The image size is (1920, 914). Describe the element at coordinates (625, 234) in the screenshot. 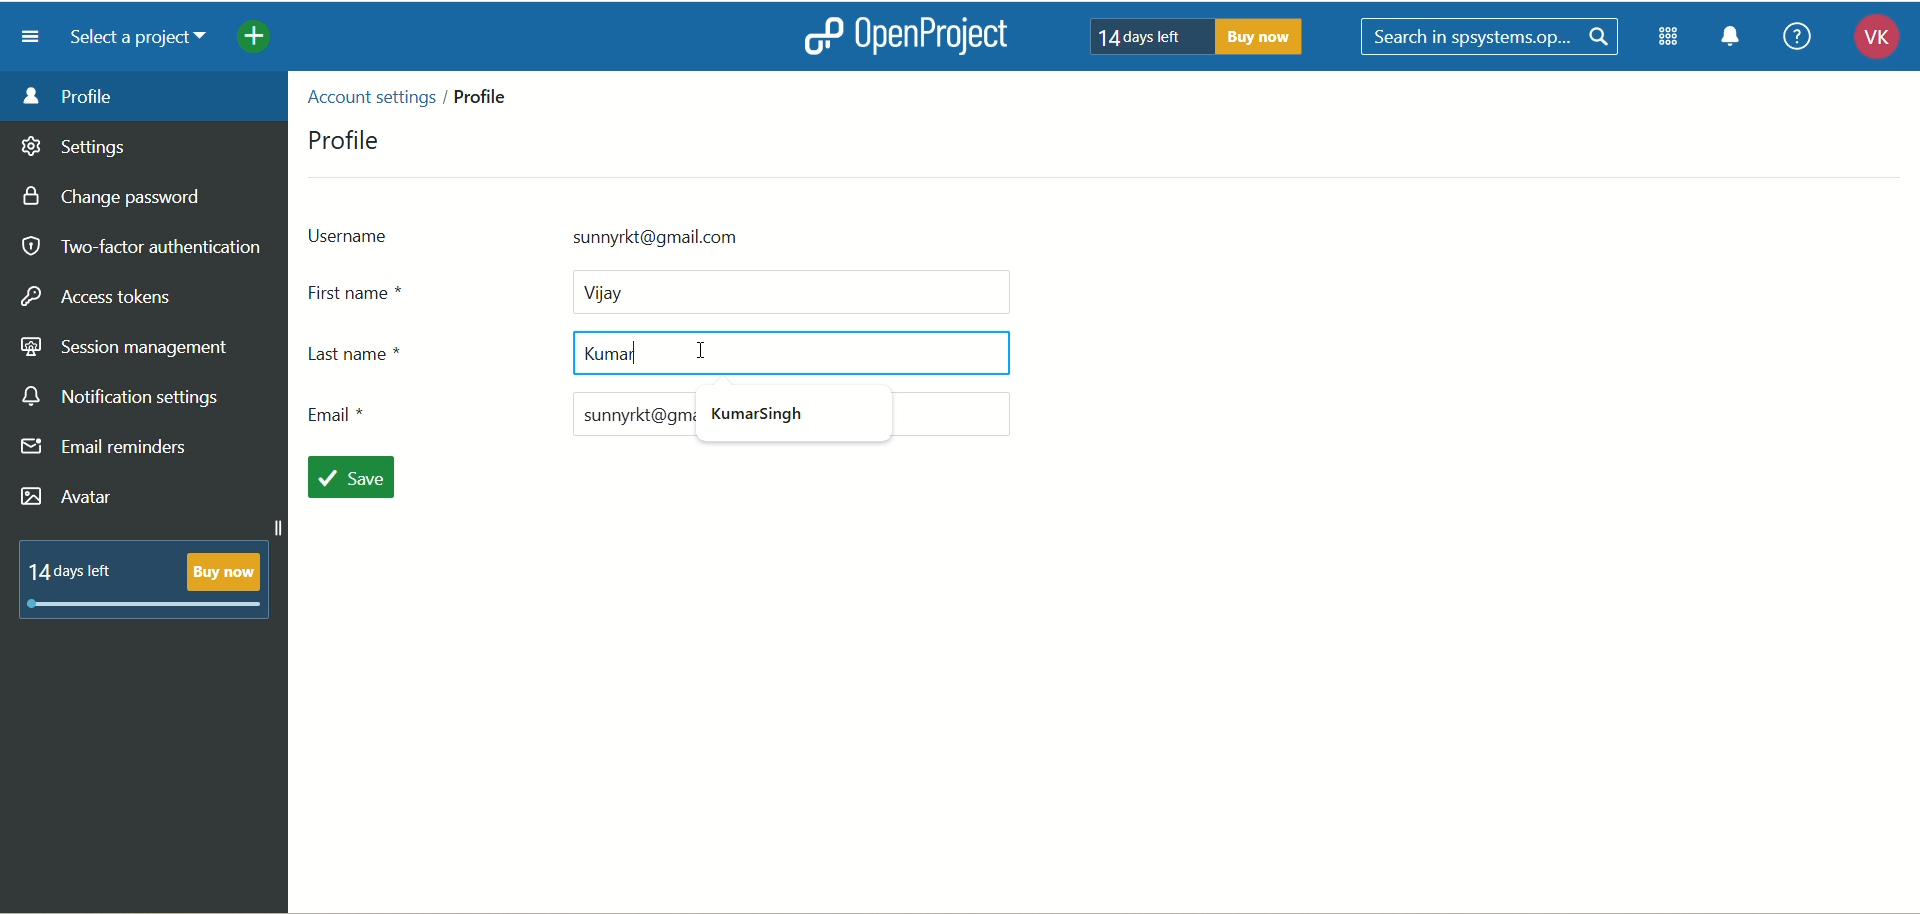

I see `ussername` at that location.